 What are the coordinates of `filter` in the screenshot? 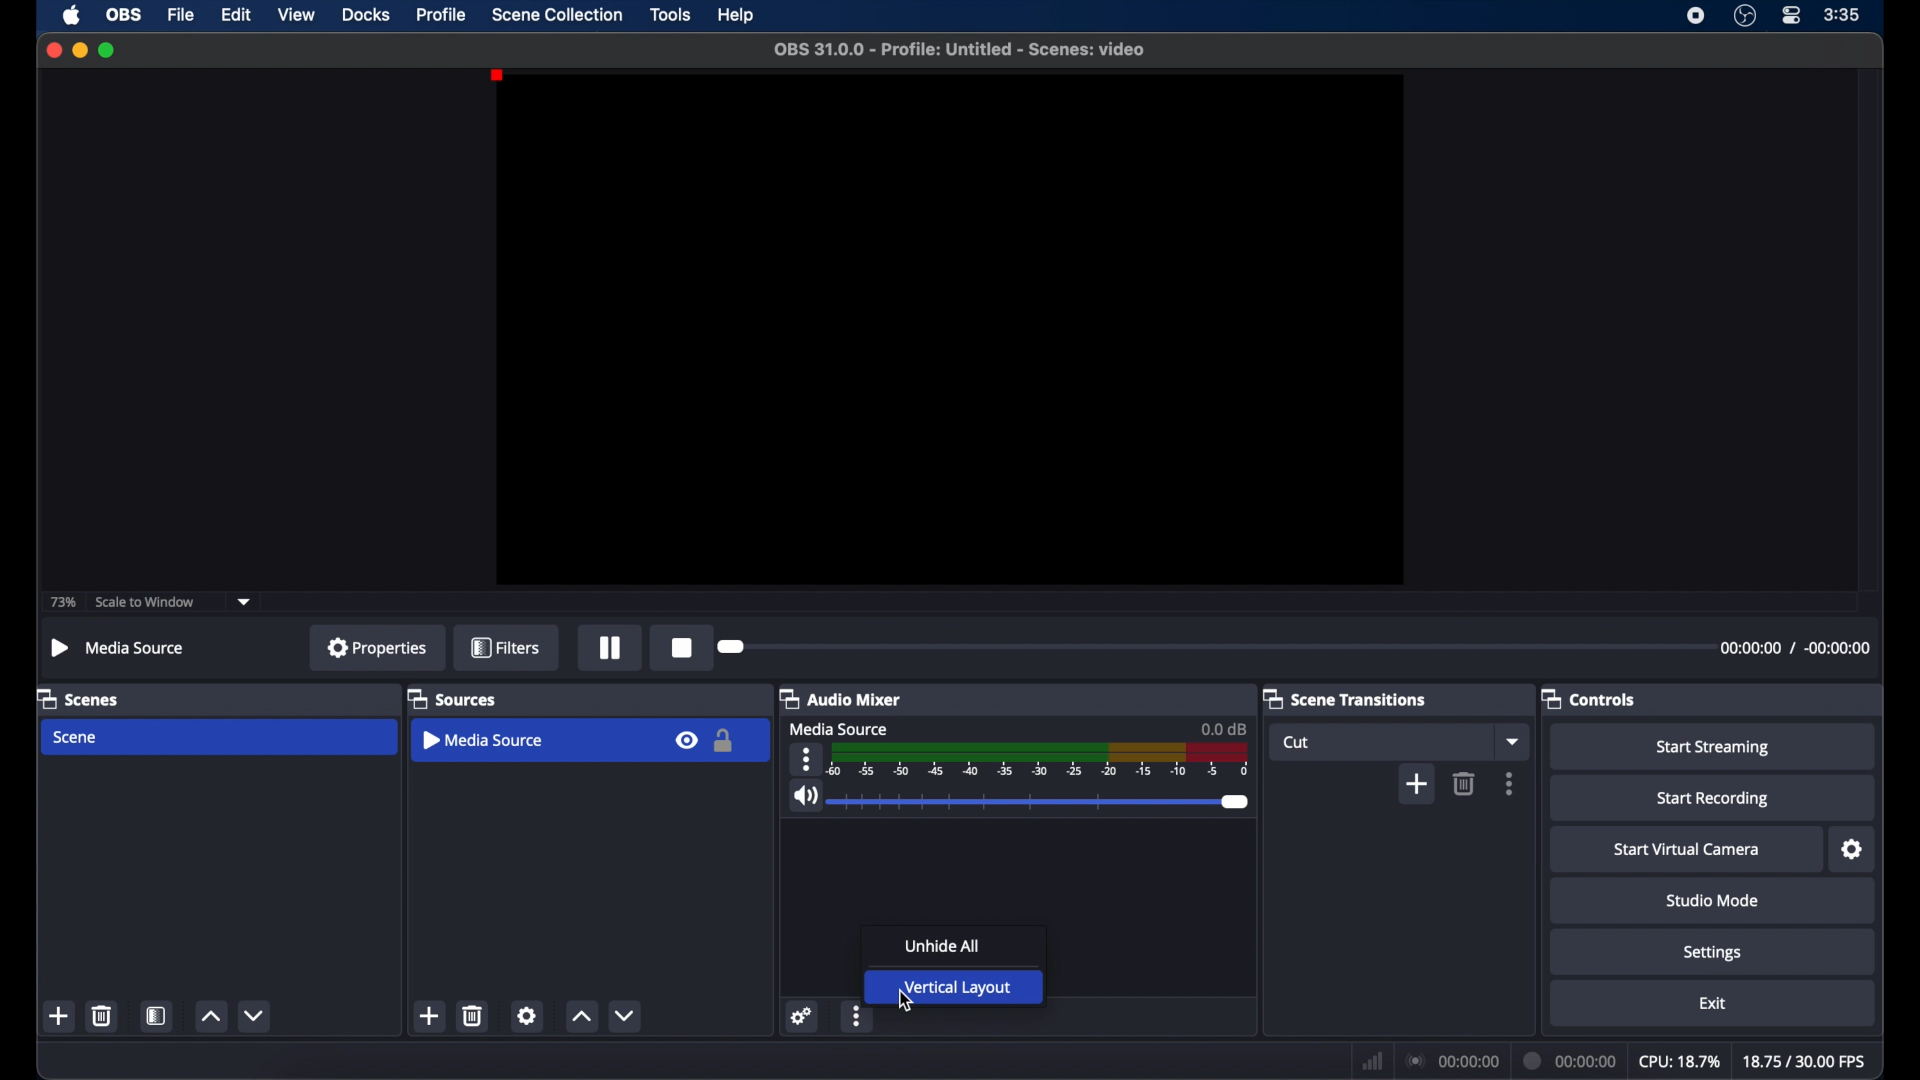 It's located at (505, 646).